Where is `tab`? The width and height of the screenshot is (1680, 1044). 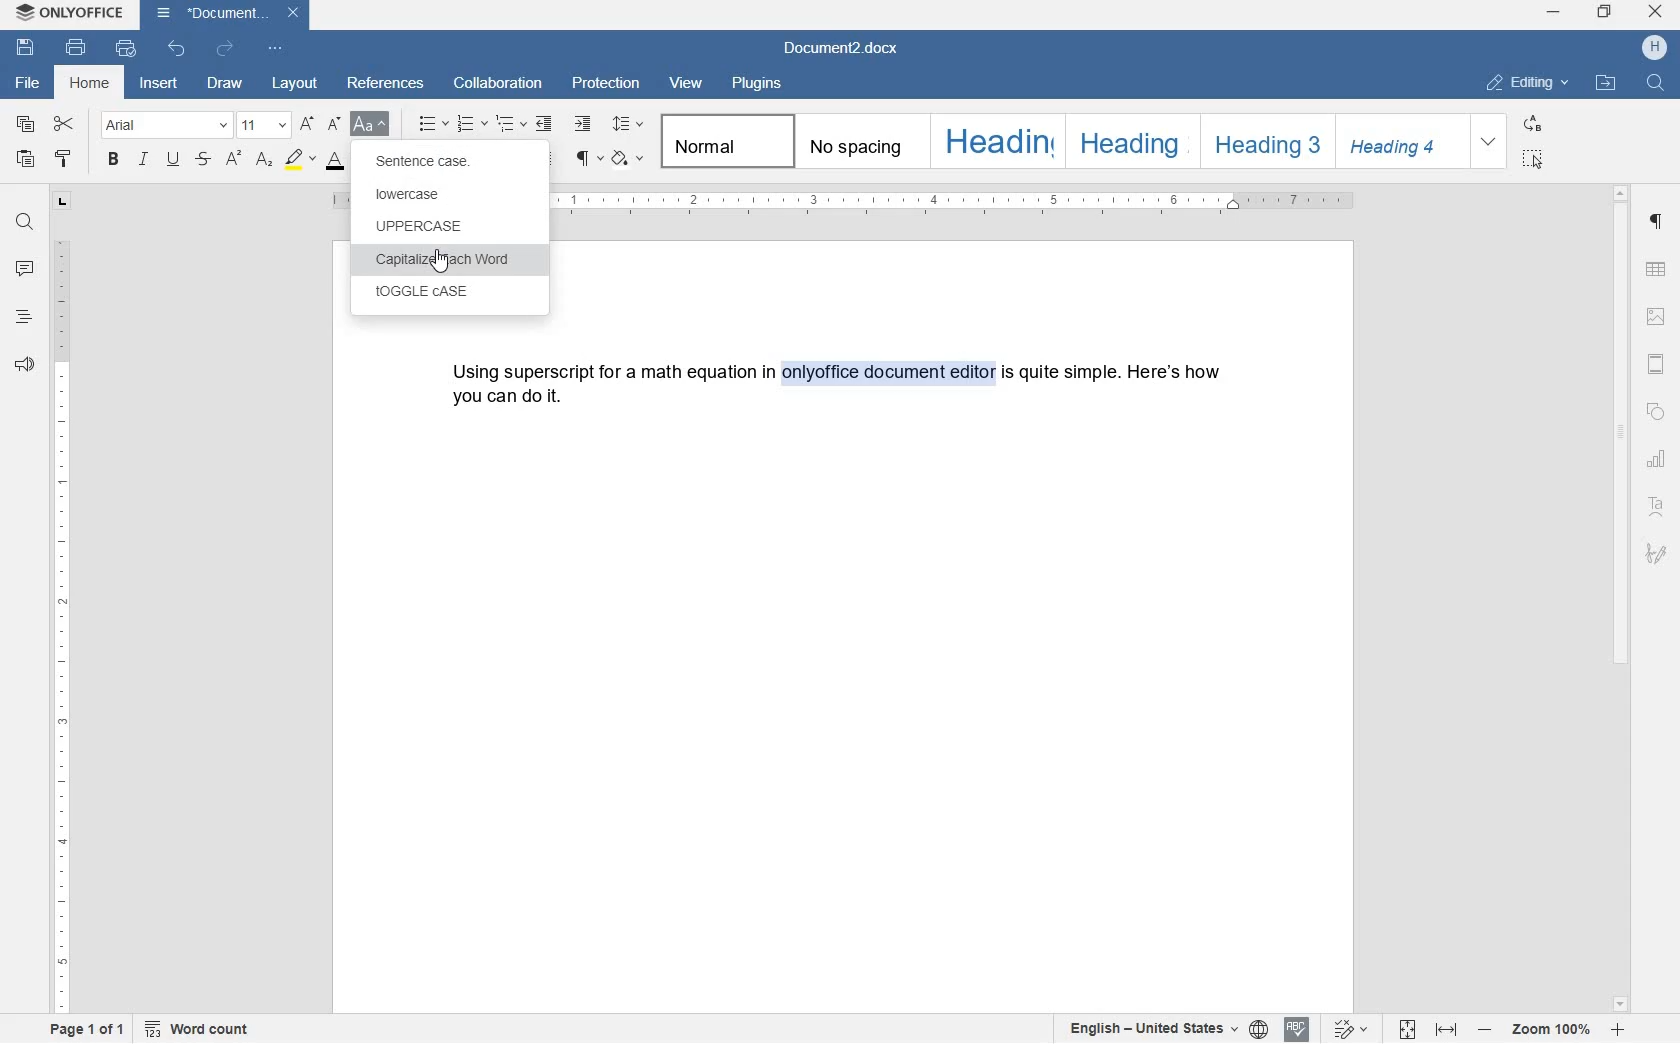 tab is located at coordinates (62, 203).